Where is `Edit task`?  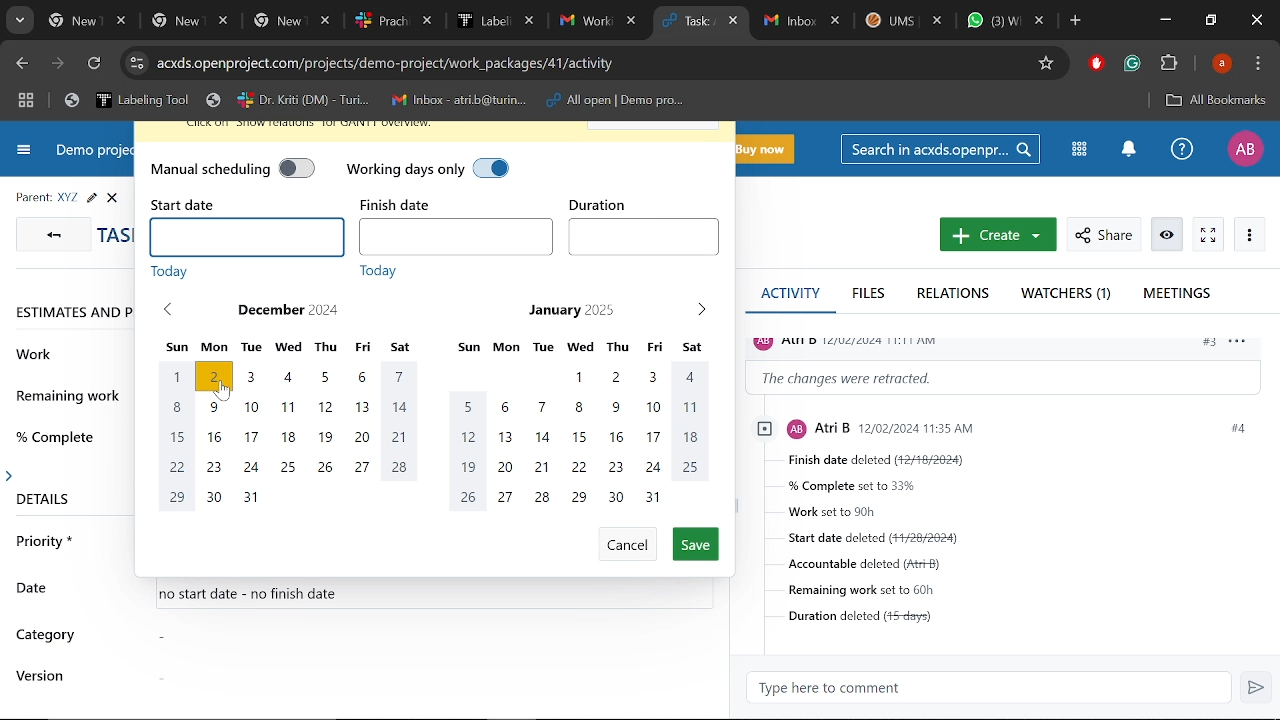 Edit task is located at coordinates (91, 198).